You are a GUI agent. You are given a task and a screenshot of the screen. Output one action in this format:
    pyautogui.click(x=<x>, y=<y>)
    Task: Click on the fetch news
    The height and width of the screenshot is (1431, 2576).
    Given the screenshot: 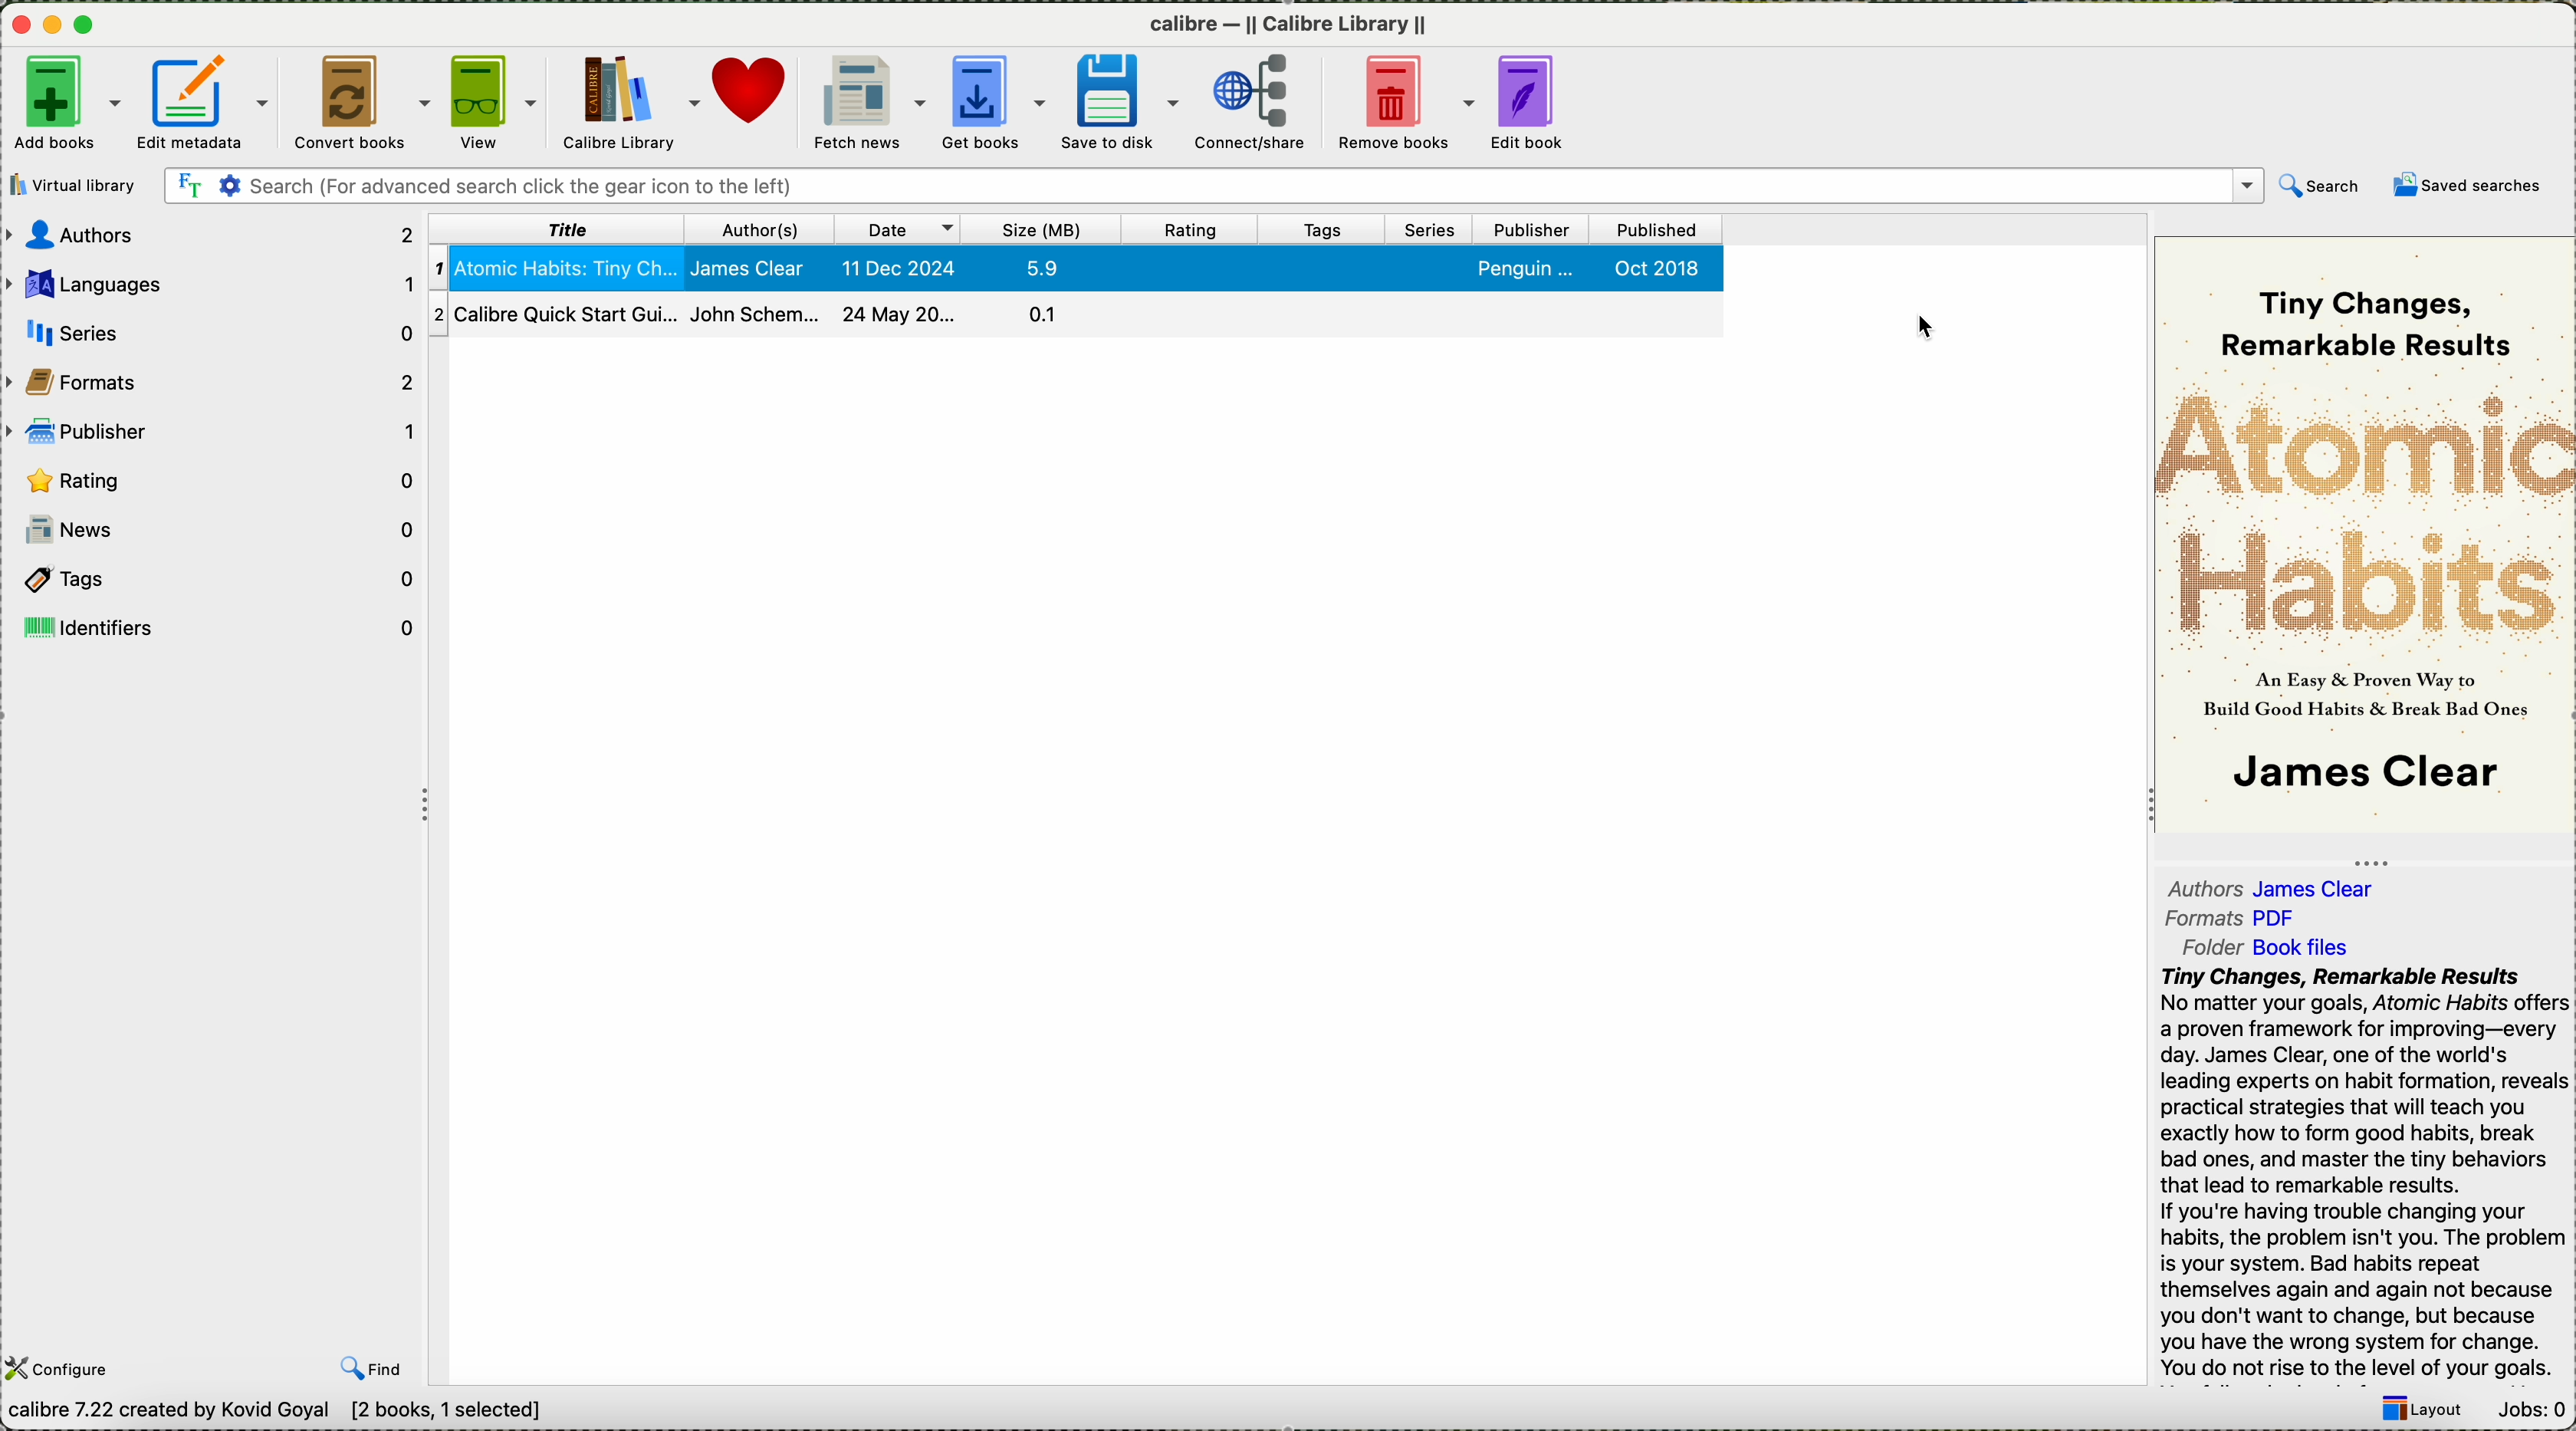 What is the action you would take?
    pyautogui.click(x=869, y=104)
    